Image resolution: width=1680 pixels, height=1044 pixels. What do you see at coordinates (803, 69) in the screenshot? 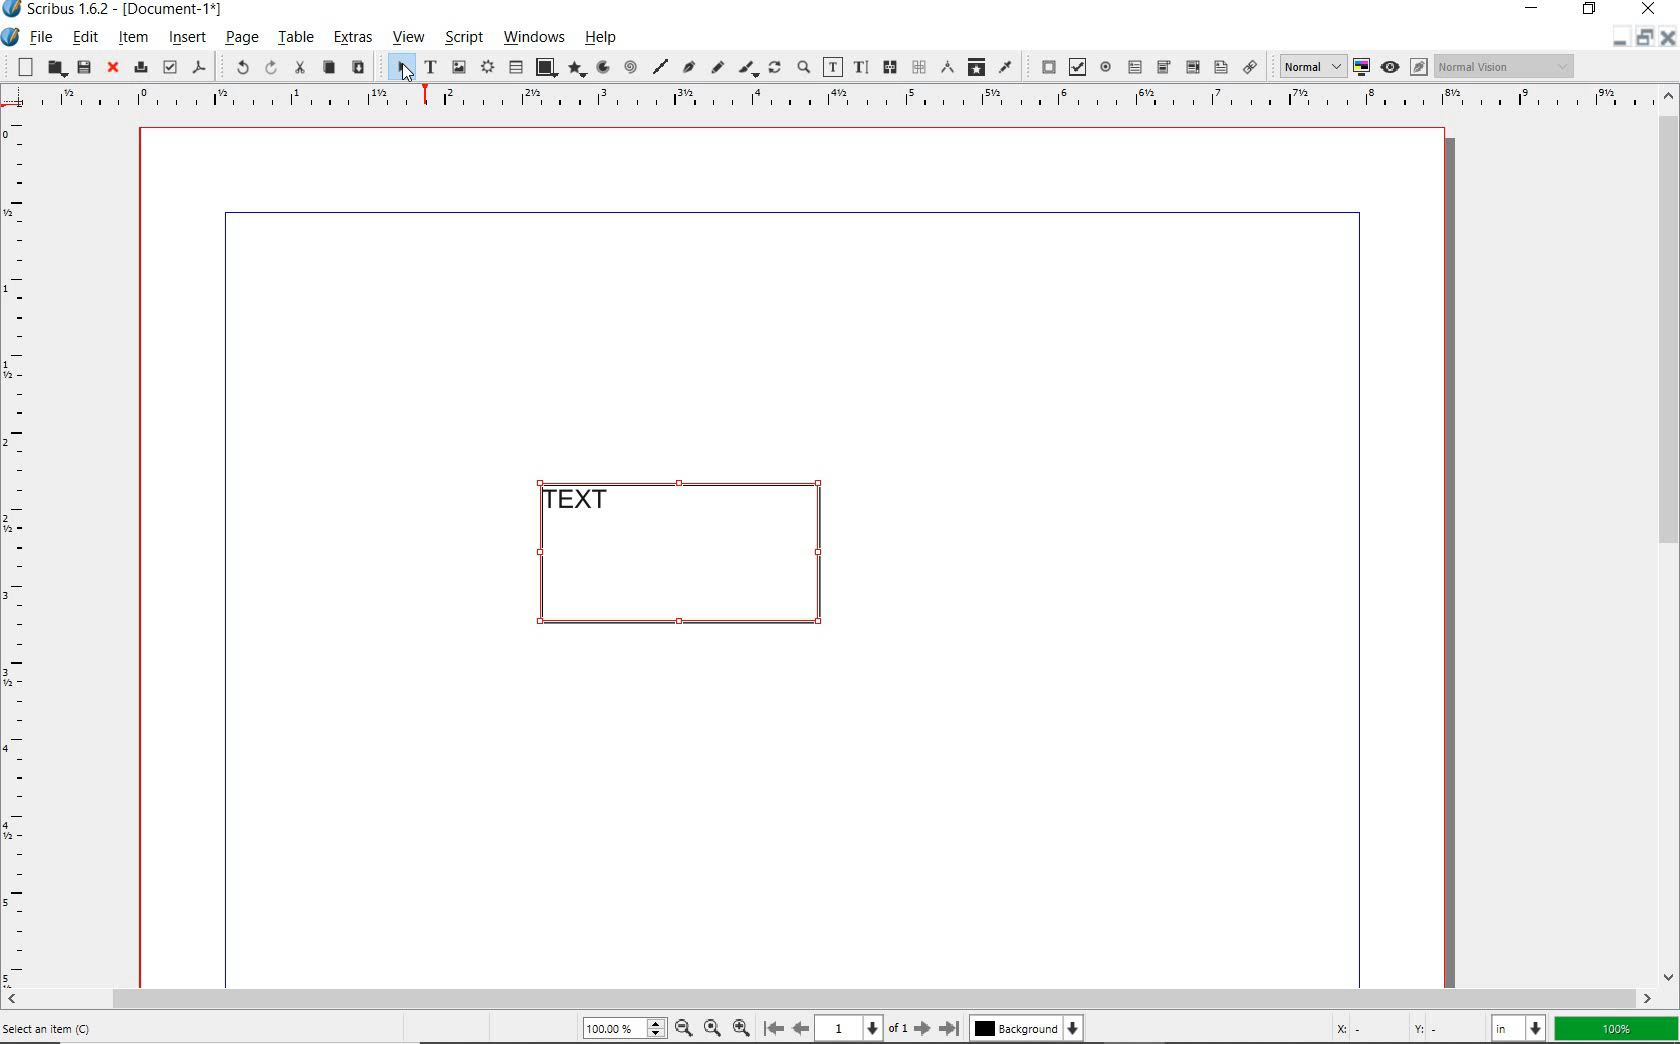
I see `zoom in or zoom out` at bounding box center [803, 69].